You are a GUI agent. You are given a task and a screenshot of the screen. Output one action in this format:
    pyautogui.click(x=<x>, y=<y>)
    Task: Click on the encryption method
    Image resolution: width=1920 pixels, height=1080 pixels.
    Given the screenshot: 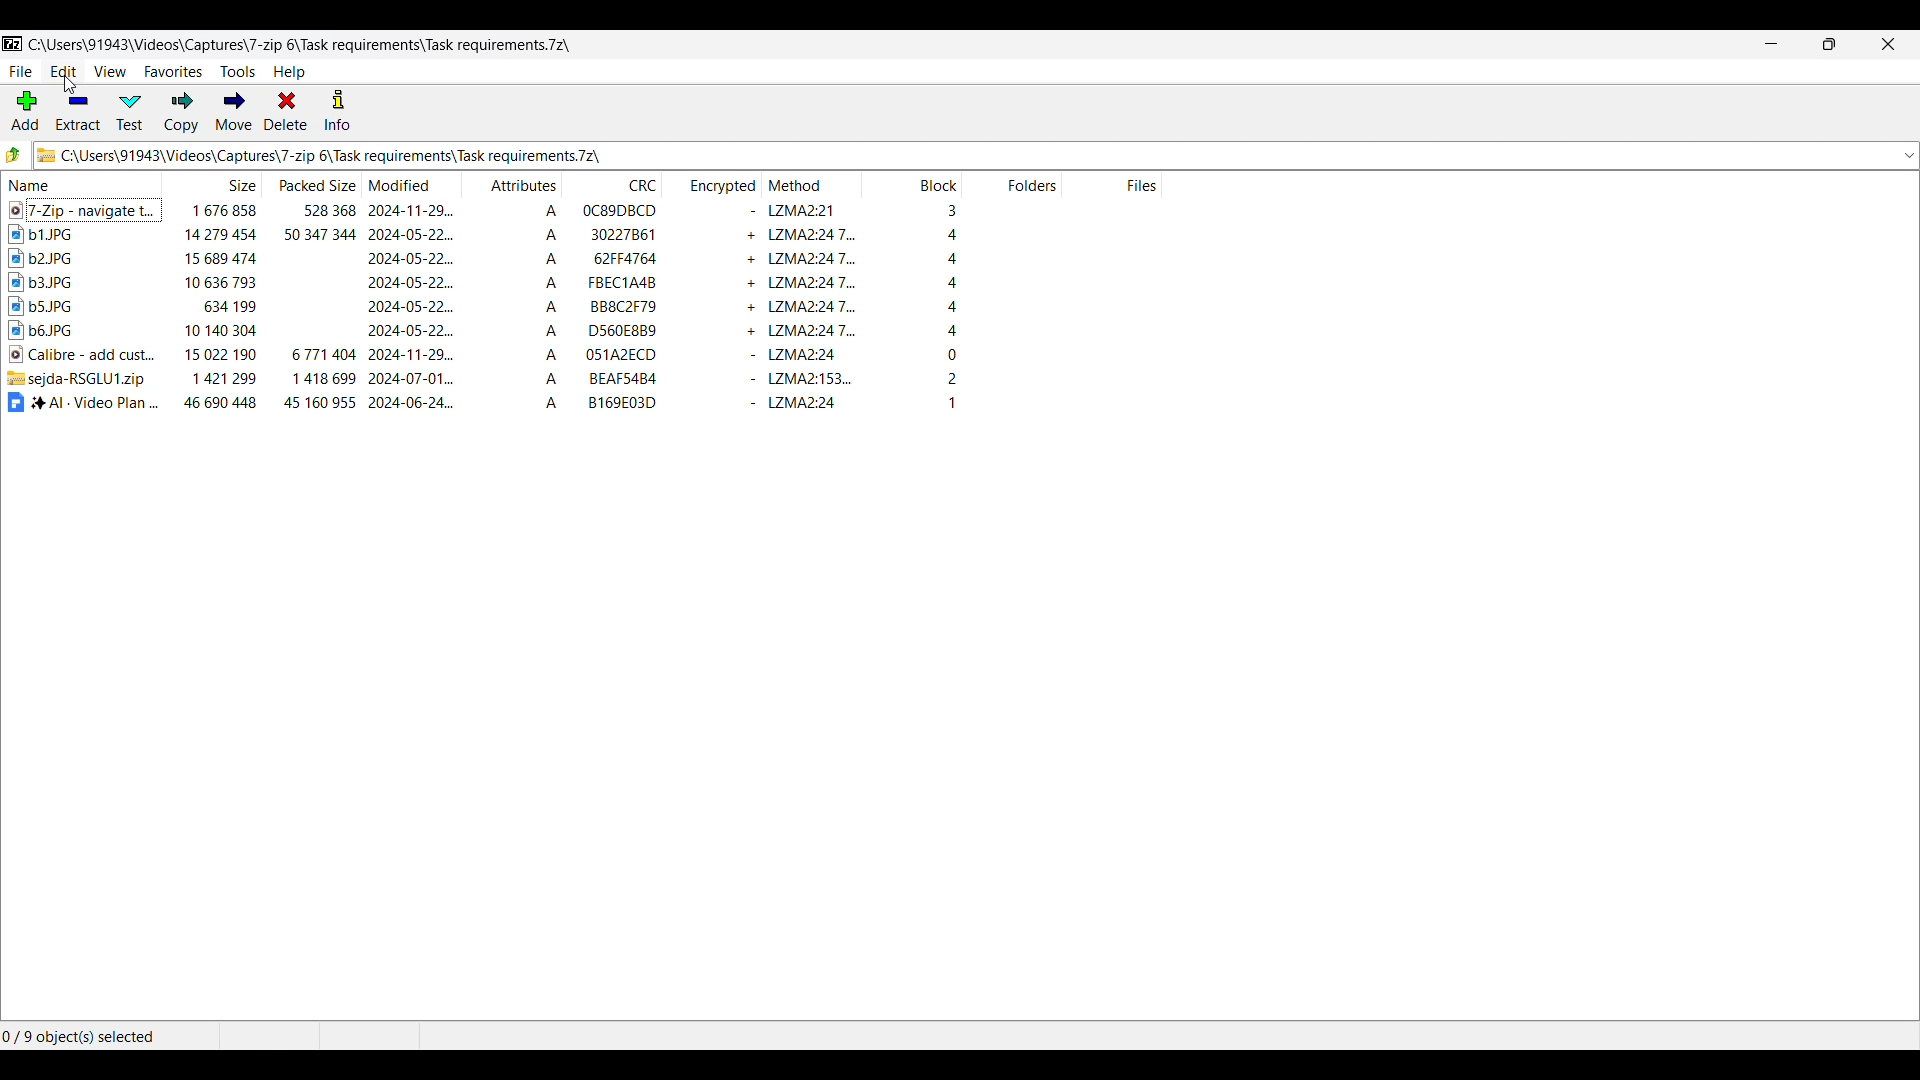 What is the action you would take?
    pyautogui.click(x=813, y=310)
    